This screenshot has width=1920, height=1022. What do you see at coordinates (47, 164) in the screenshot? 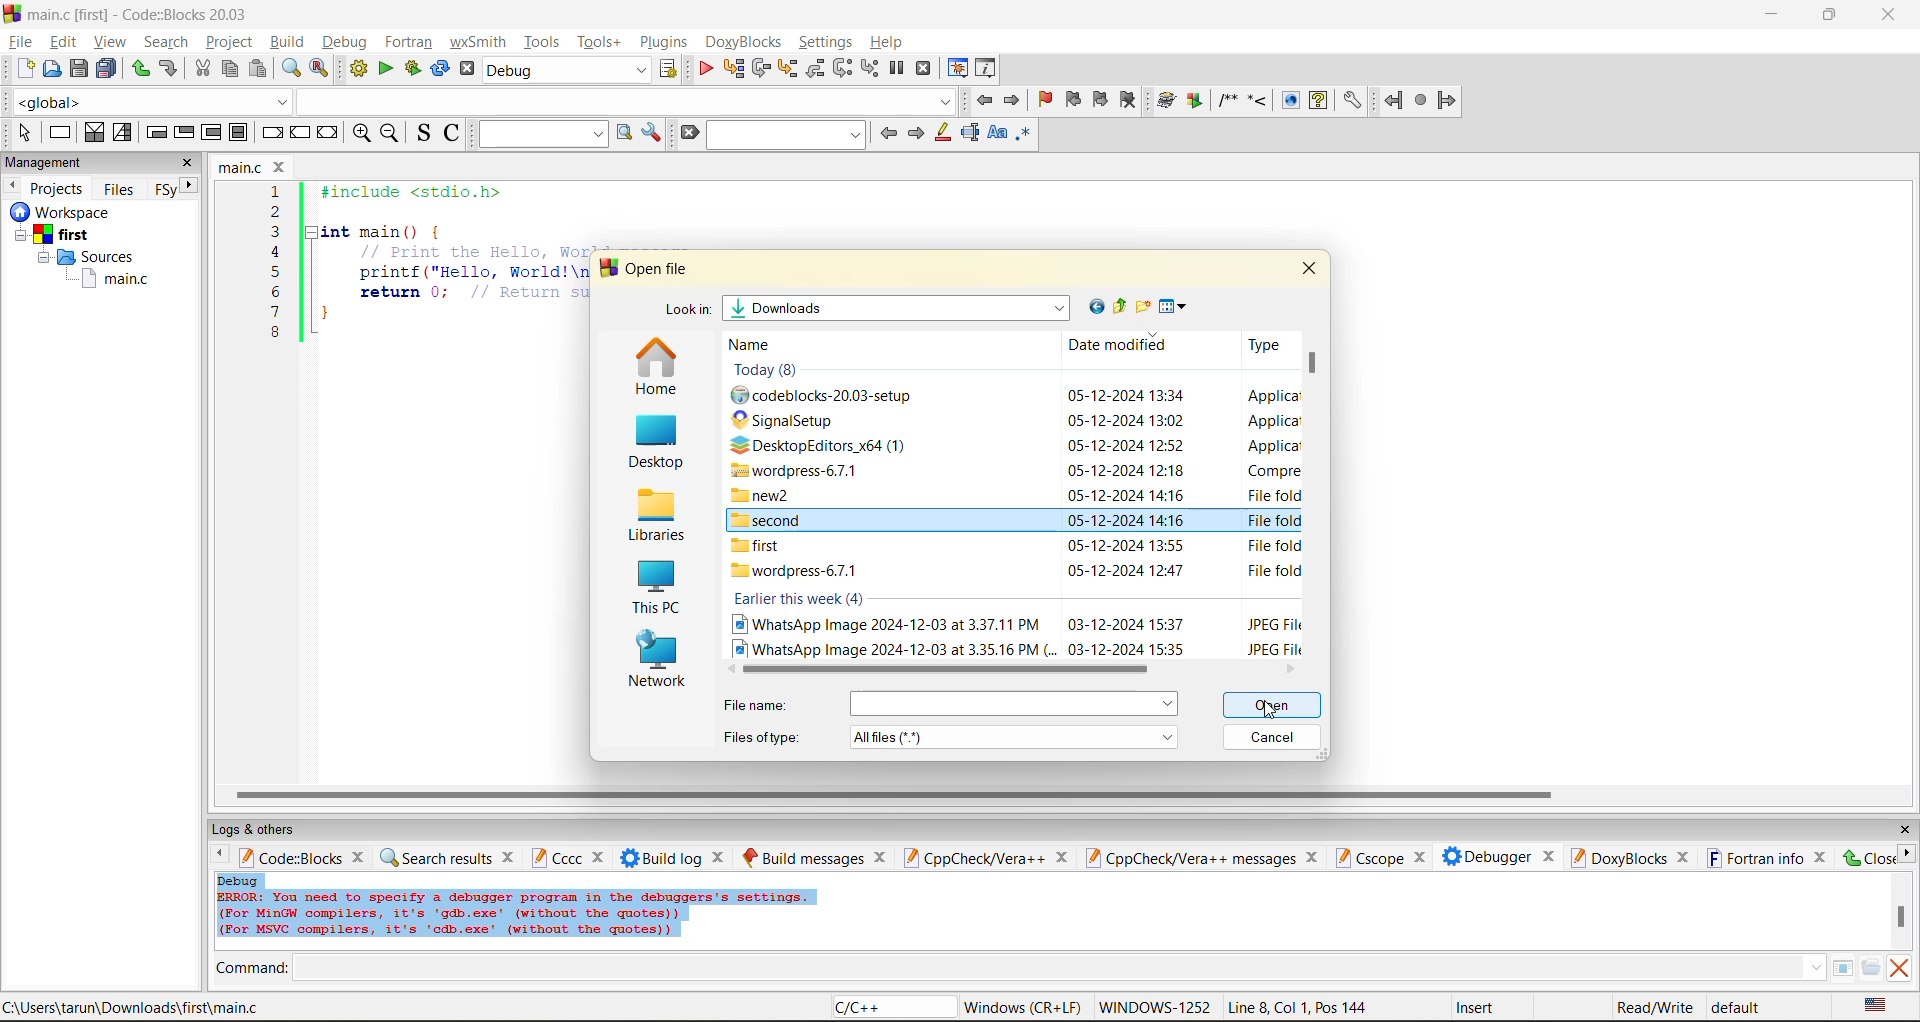
I see `management` at bounding box center [47, 164].